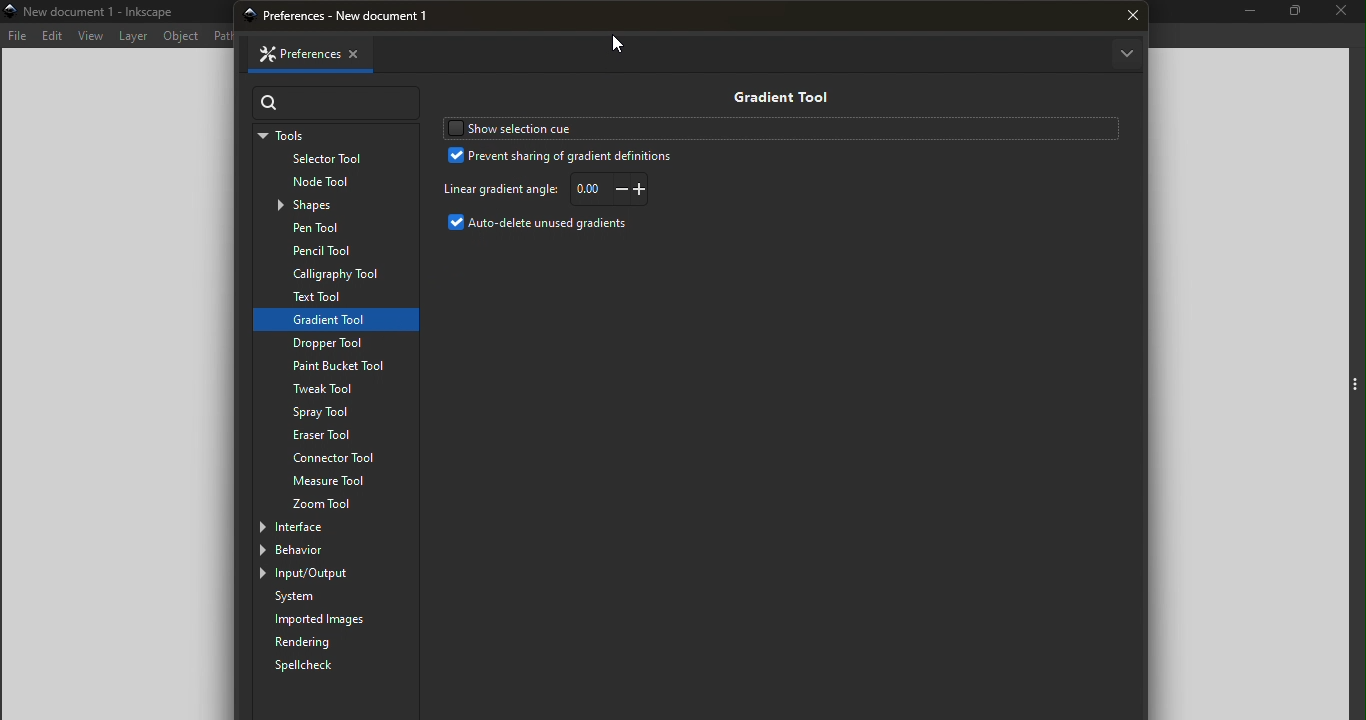 This screenshot has width=1366, height=720. I want to click on Dropper tool, so click(337, 342).